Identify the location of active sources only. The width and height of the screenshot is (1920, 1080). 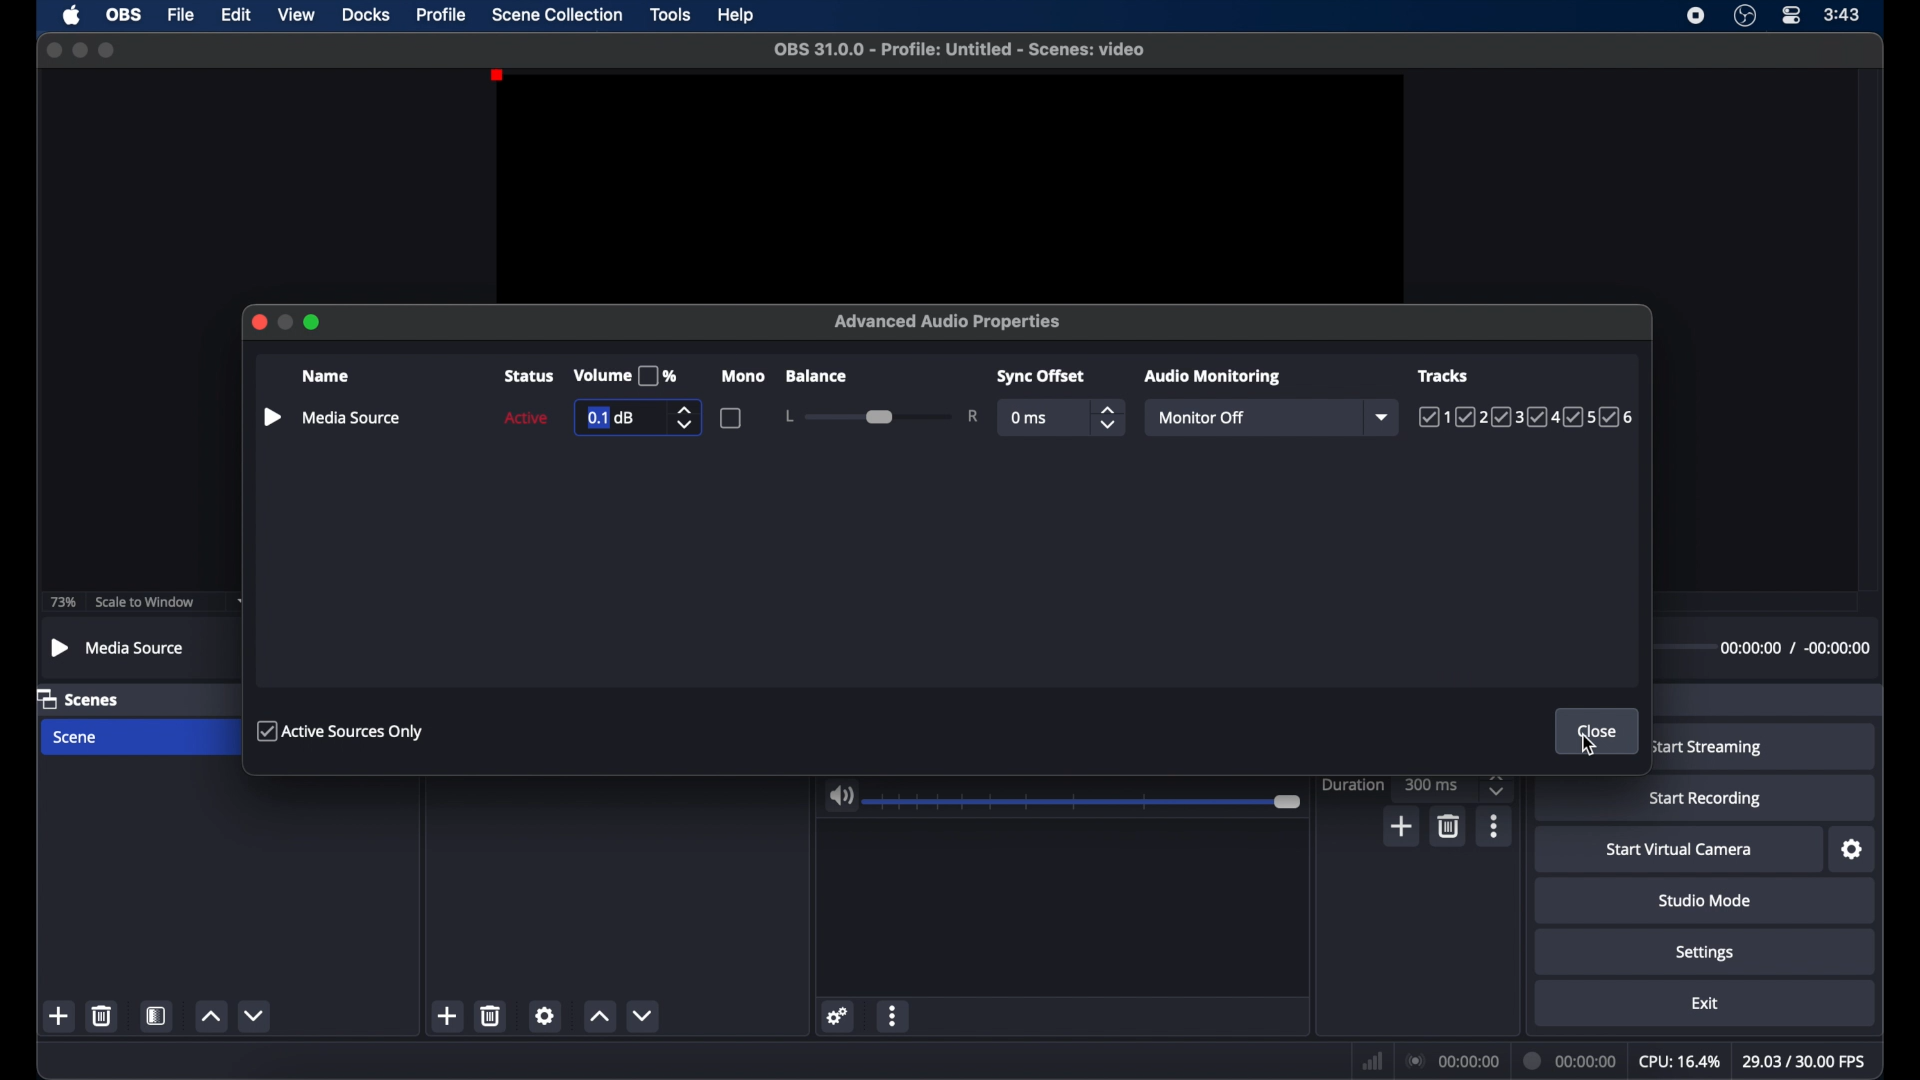
(342, 731).